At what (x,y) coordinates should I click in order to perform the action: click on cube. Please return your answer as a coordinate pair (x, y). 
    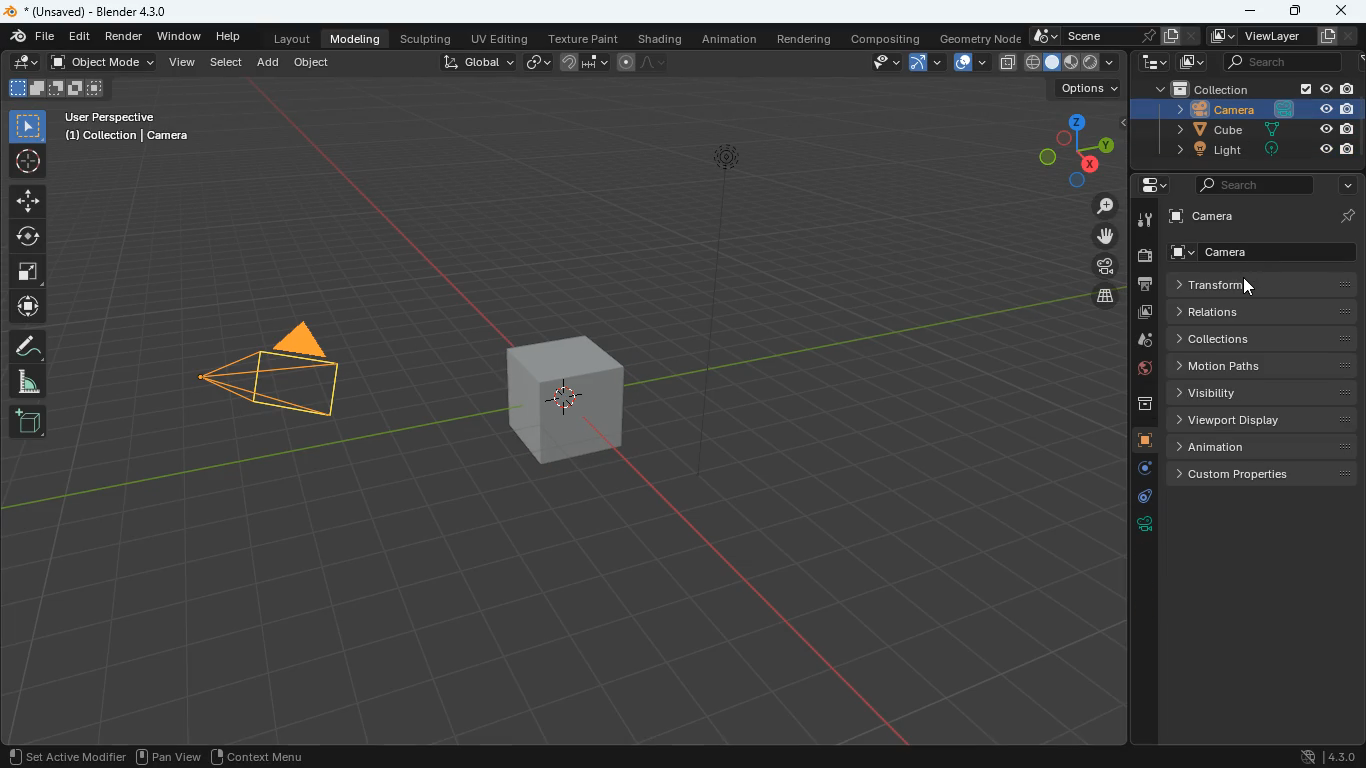
    Looking at the image, I should click on (57, 90).